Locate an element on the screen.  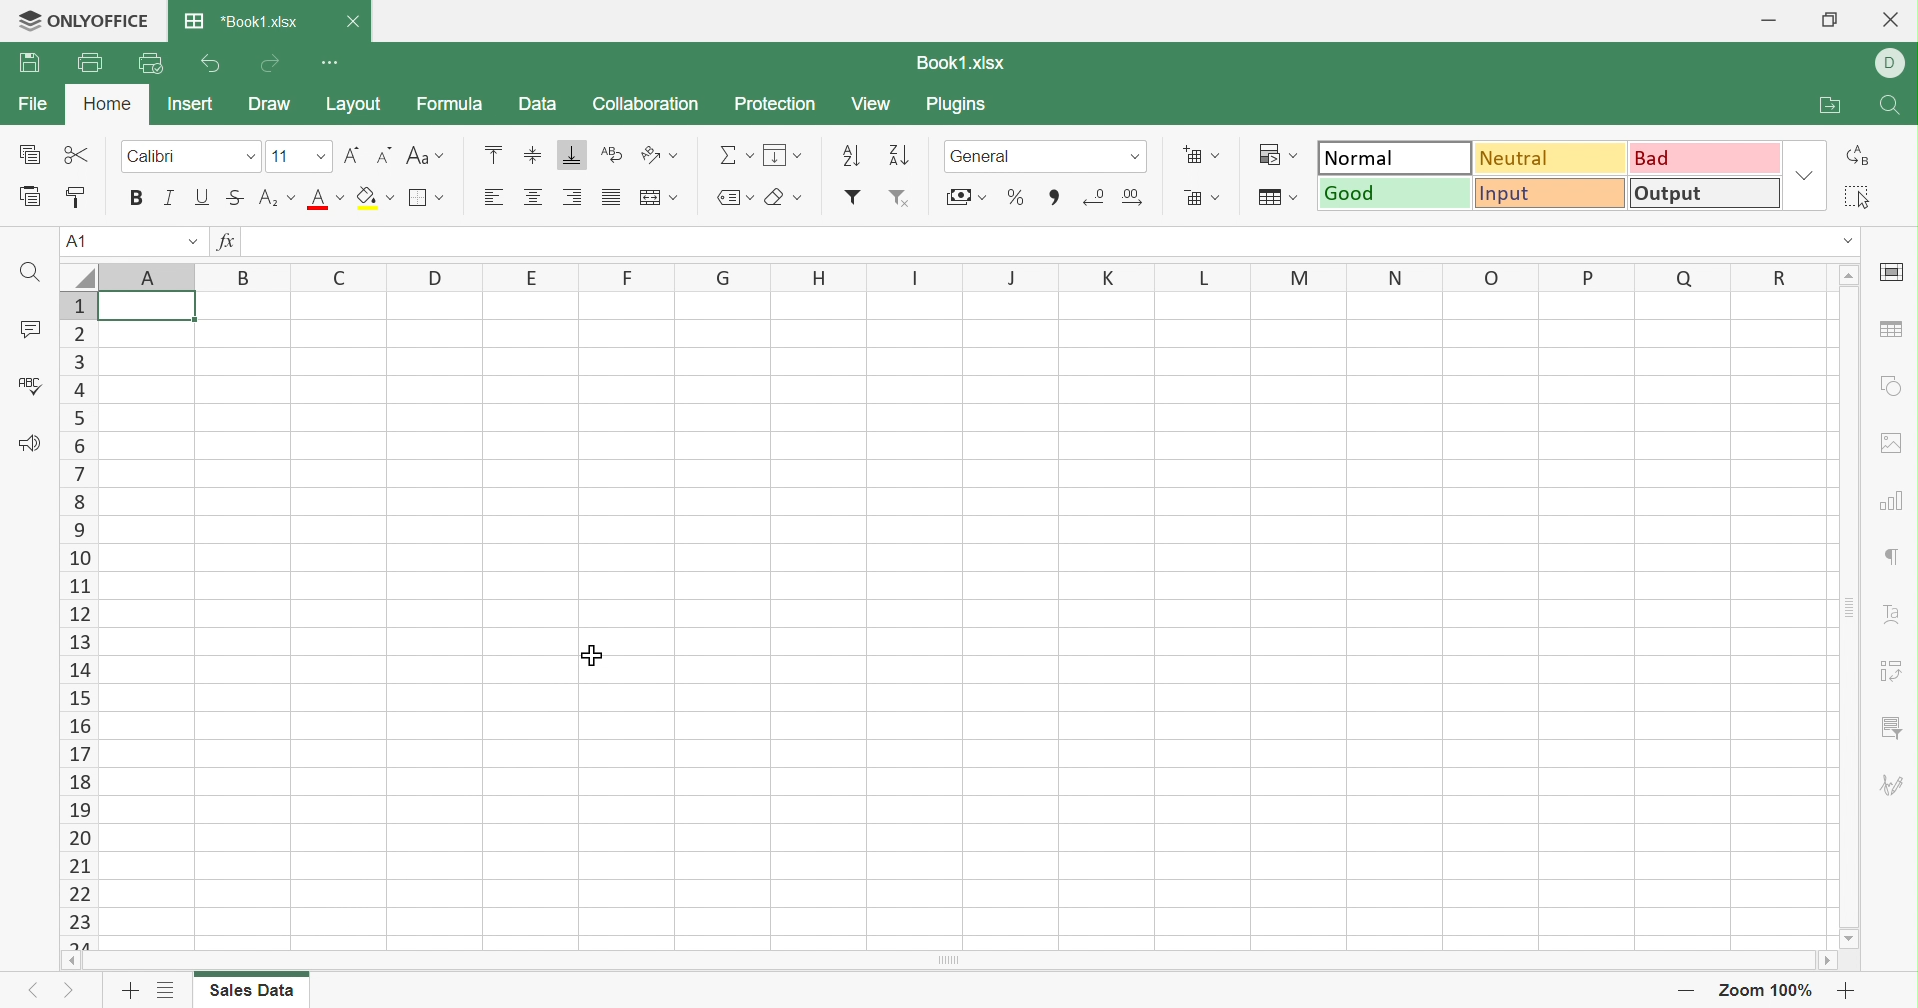
Comments is located at coordinates (33, 325).